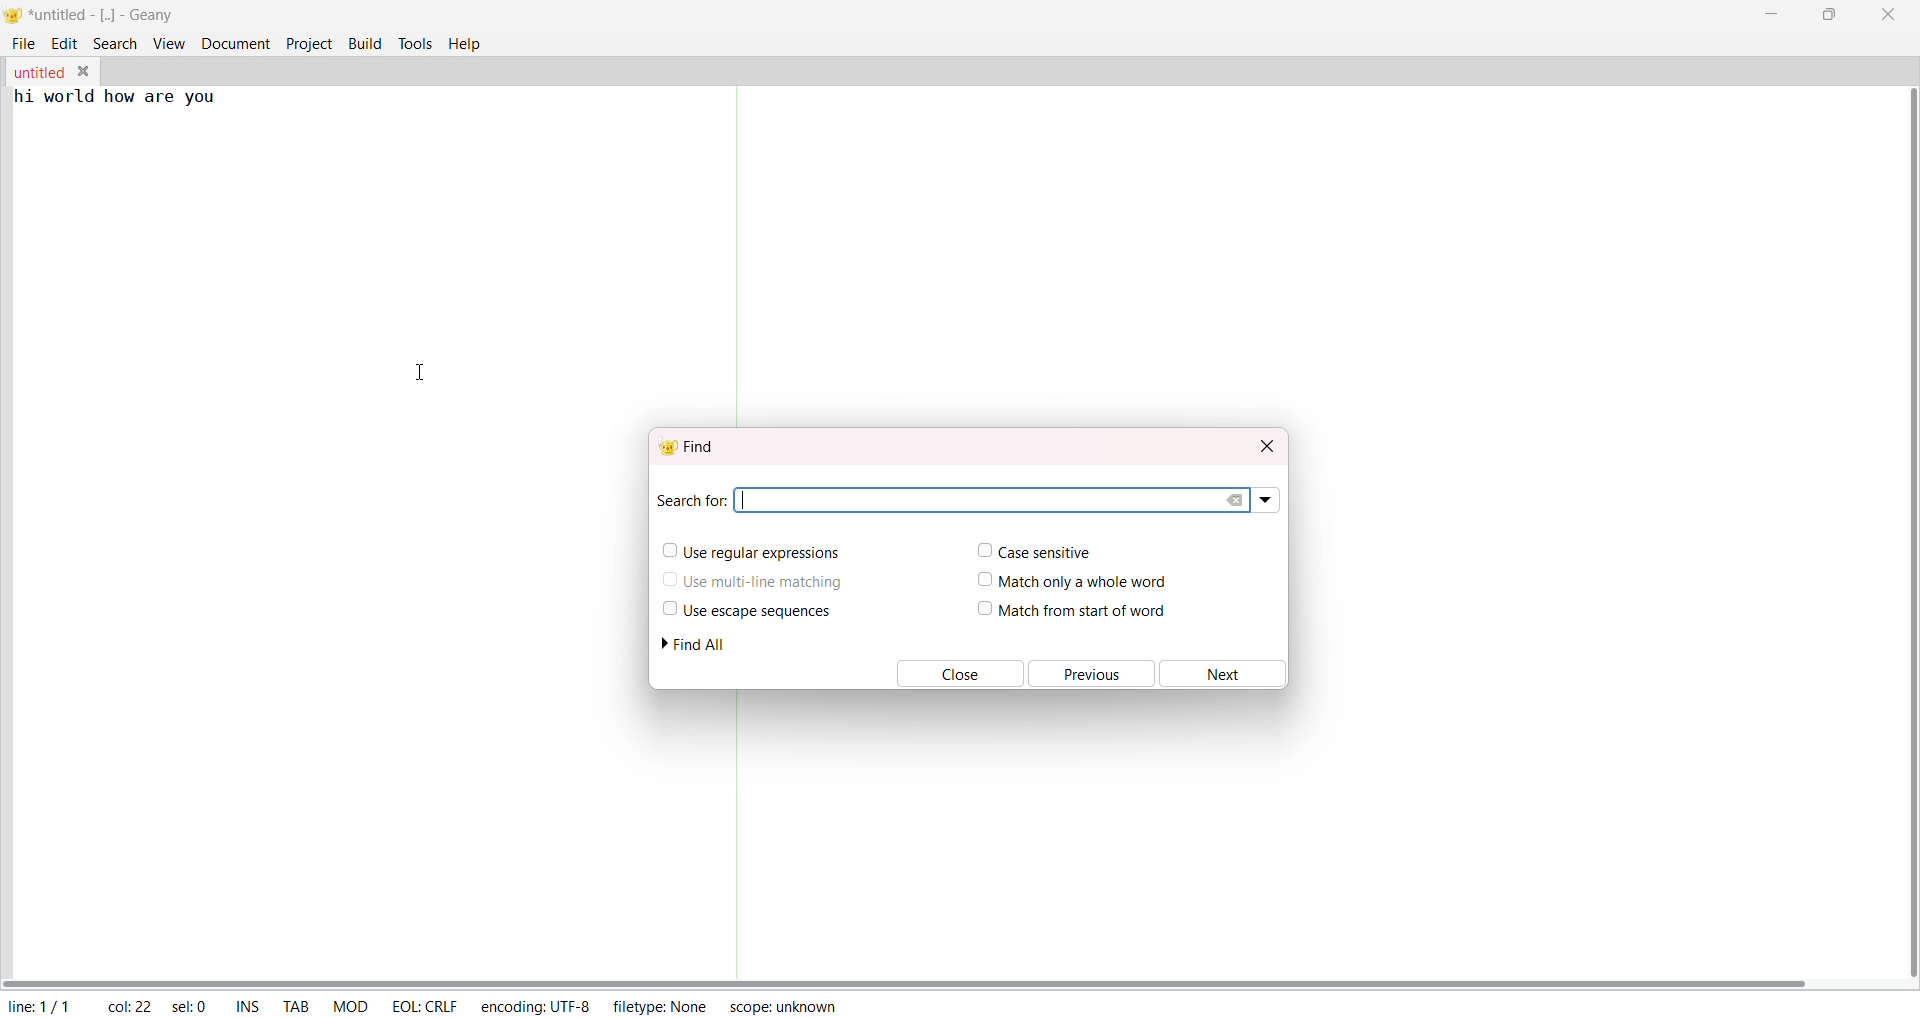 The height and width of the screenshot is (1018, 1920). What do you see at coordinates (692, 497) in the screenshot?
I see `search for` at bounding box center [692, 497].